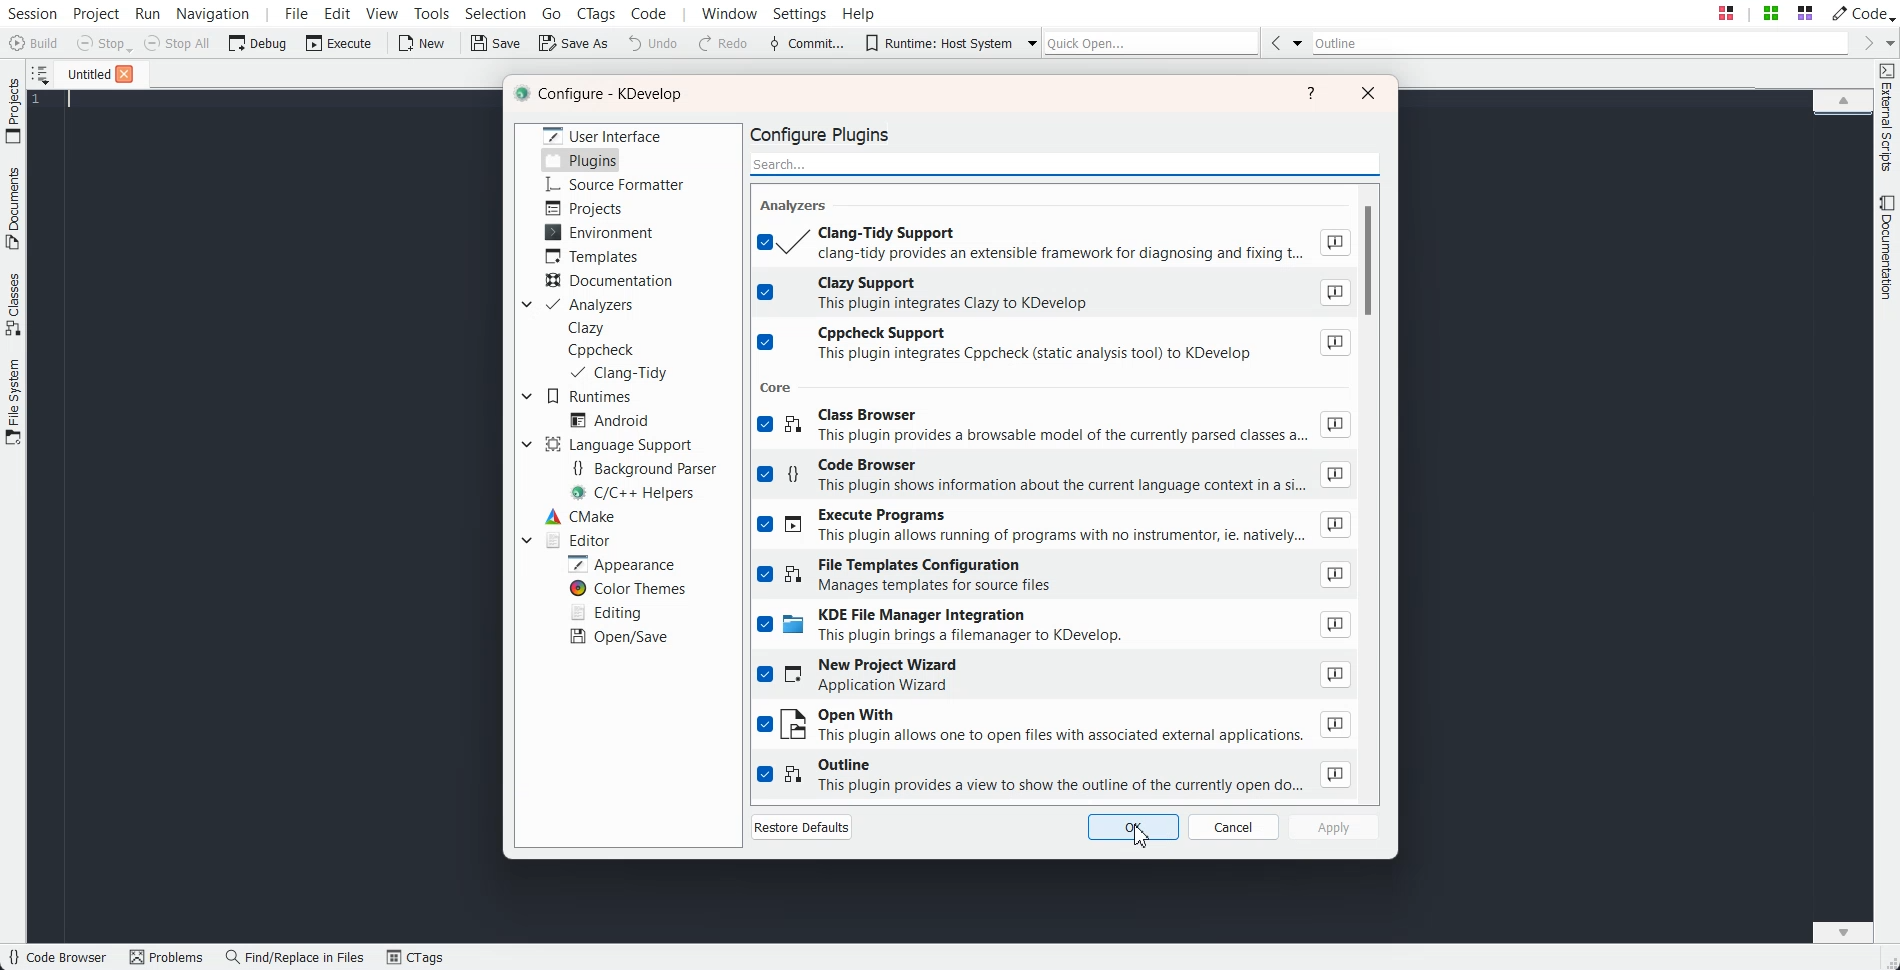 The width and height of the screenshot is (1900, 970). I want to click on Close, so click(124, 74).